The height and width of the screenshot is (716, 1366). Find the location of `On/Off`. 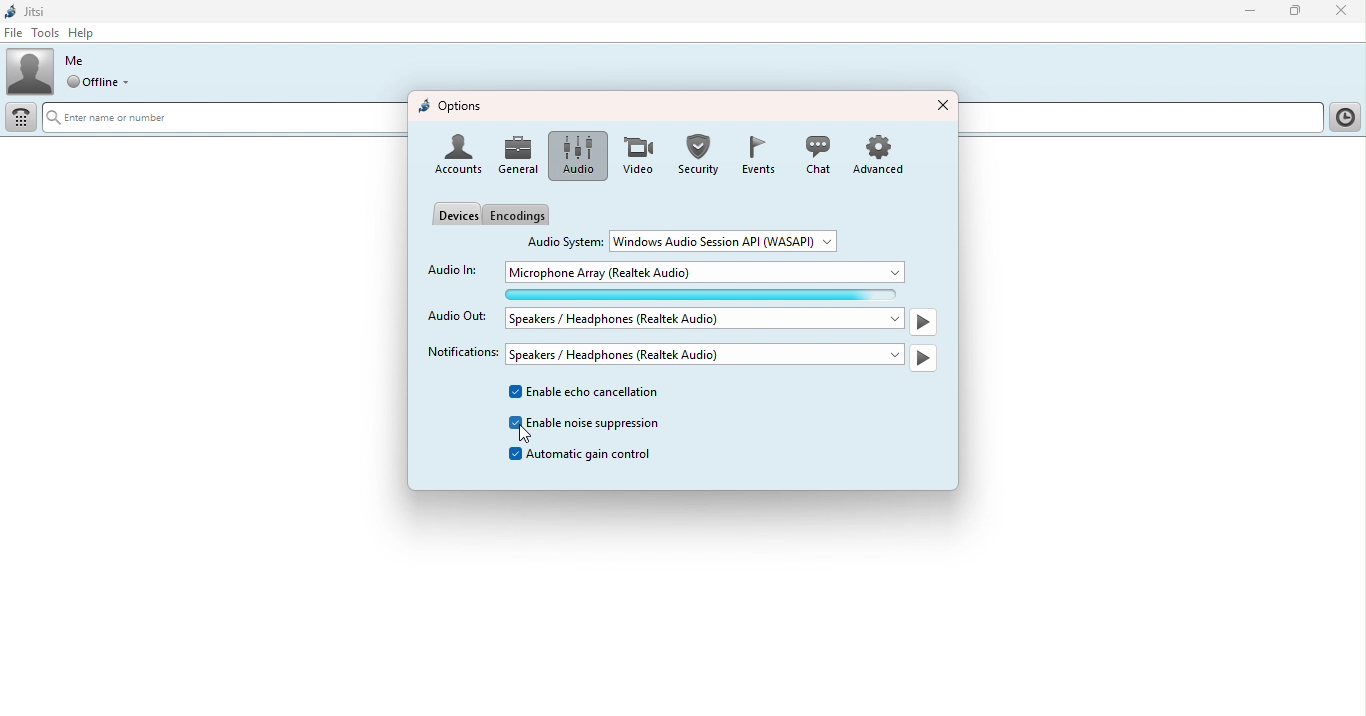

On/Off is located at coordinates (923, 324).